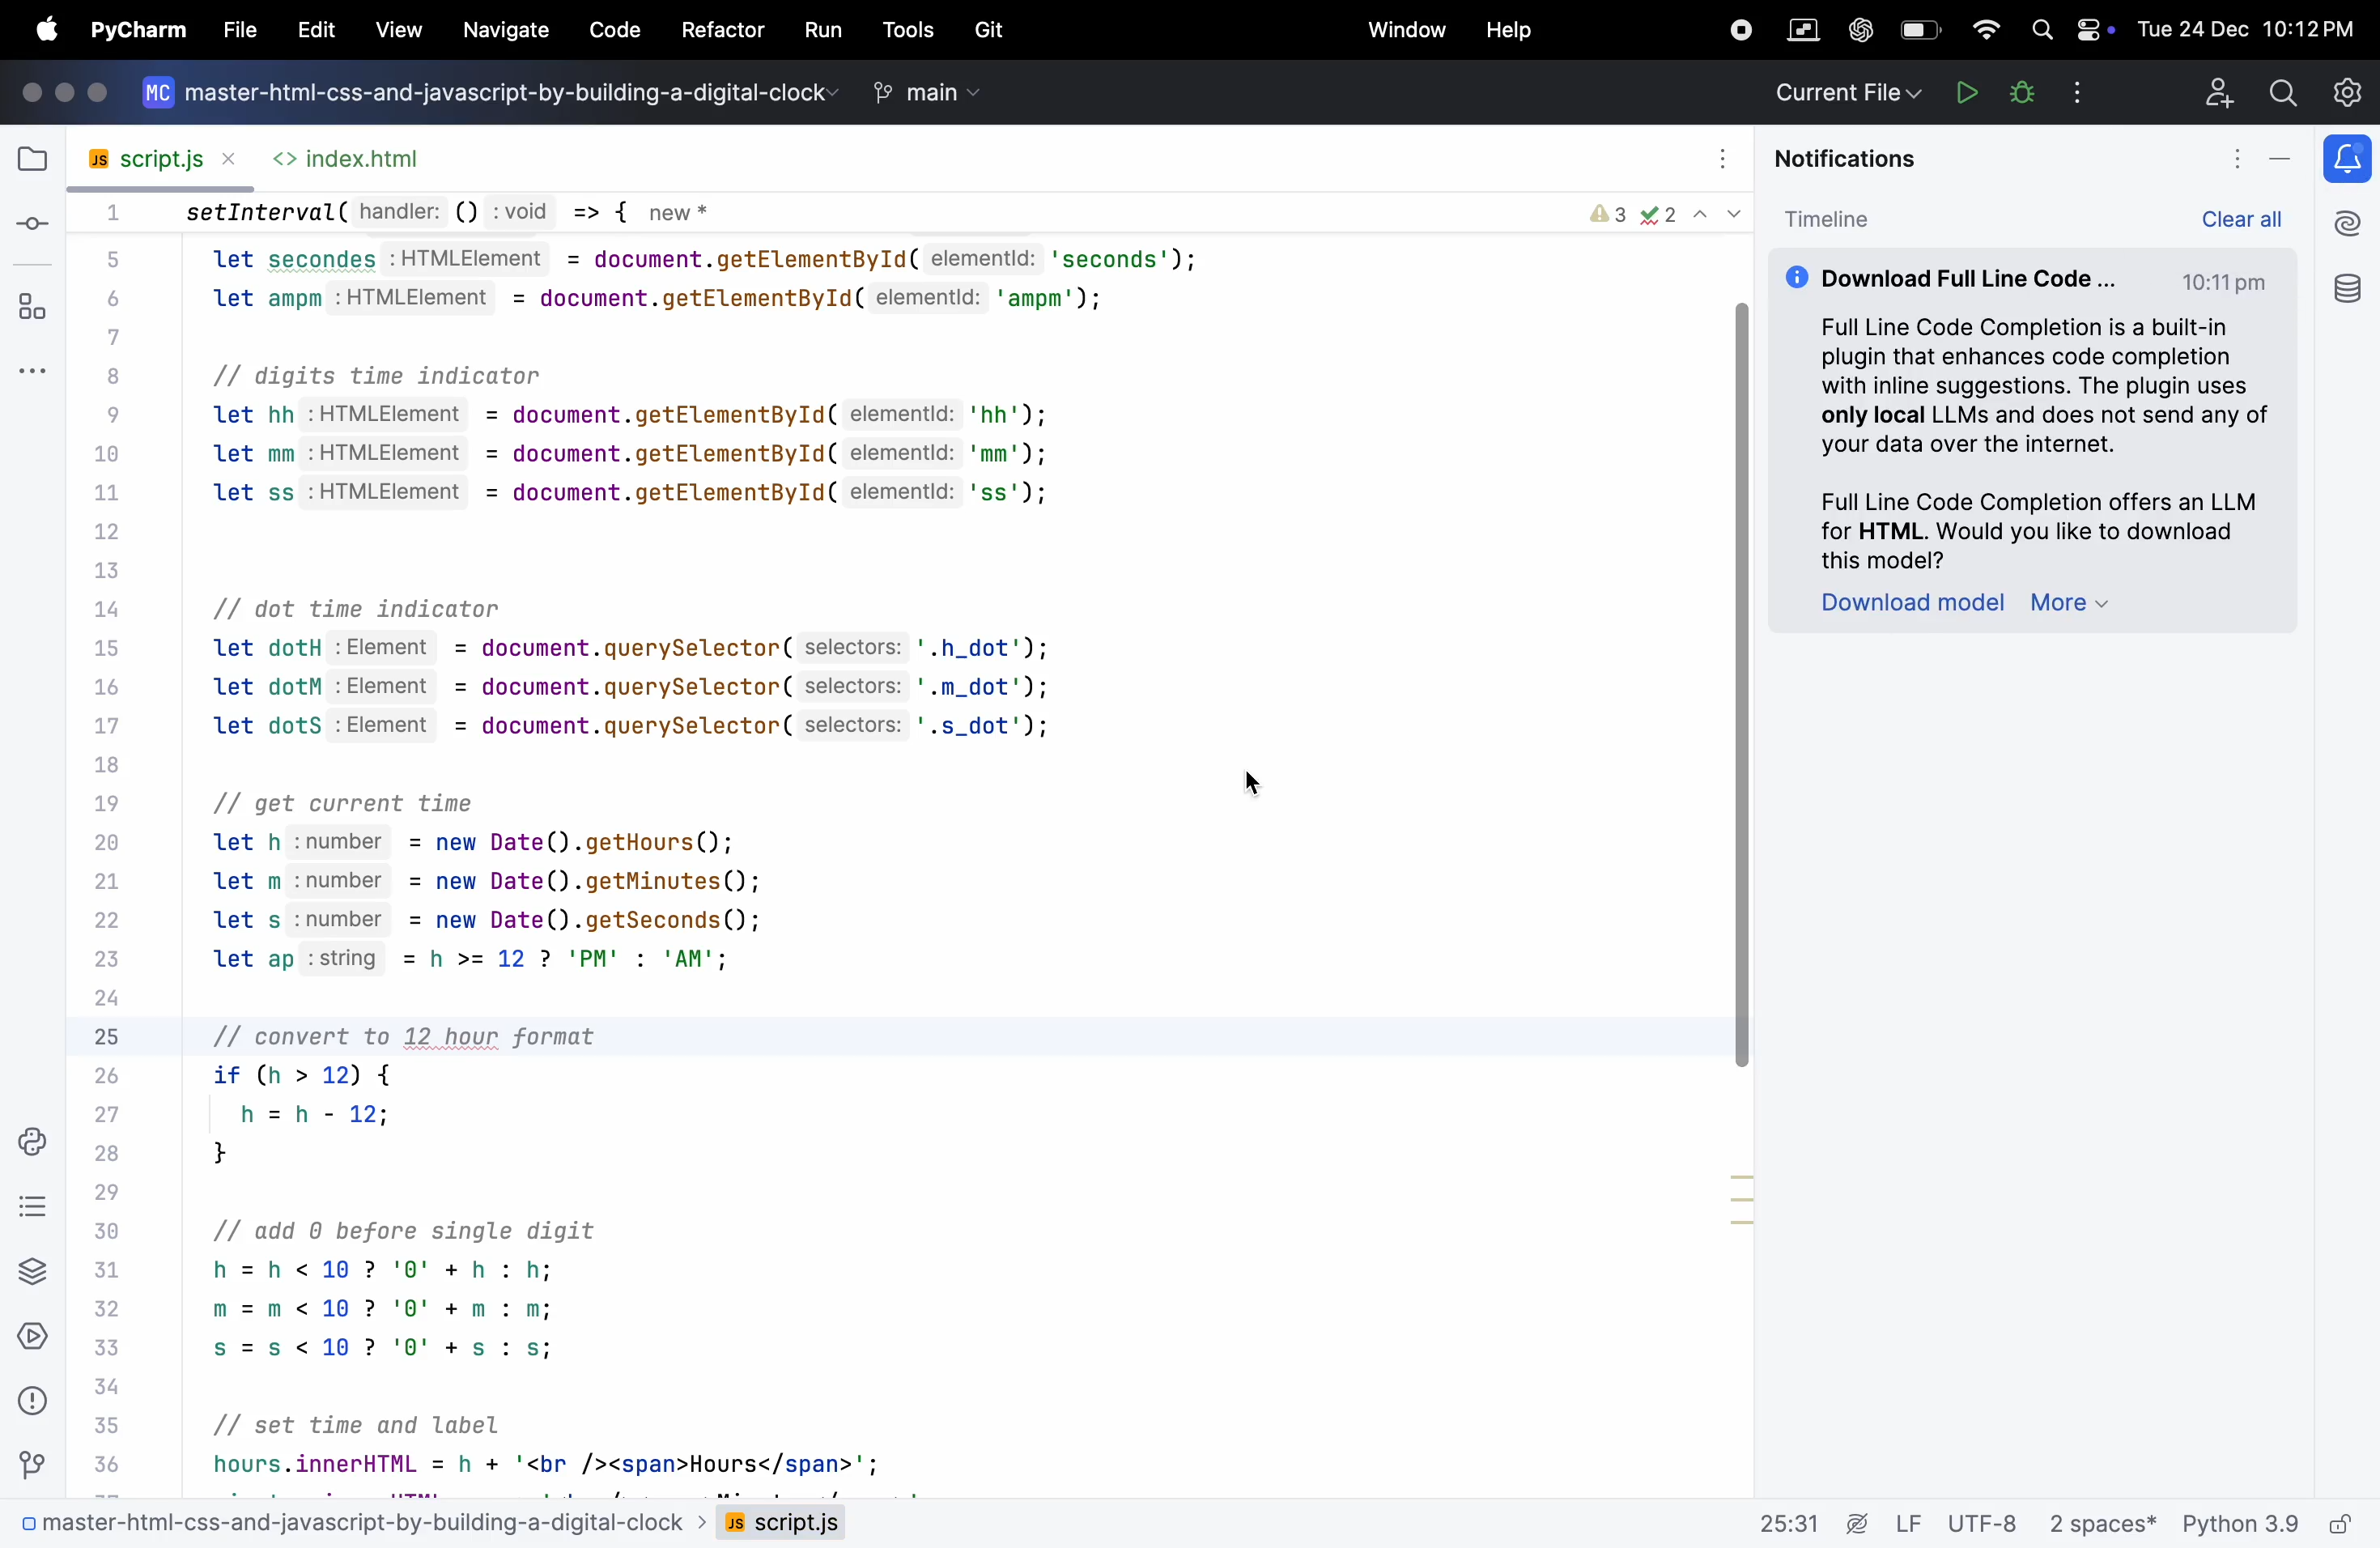 Image resolution: width=2380 pixels, height=1548 pixels. Describe the element at coordinates (1964, 91) in the screenshot. I see `Run` at that location.